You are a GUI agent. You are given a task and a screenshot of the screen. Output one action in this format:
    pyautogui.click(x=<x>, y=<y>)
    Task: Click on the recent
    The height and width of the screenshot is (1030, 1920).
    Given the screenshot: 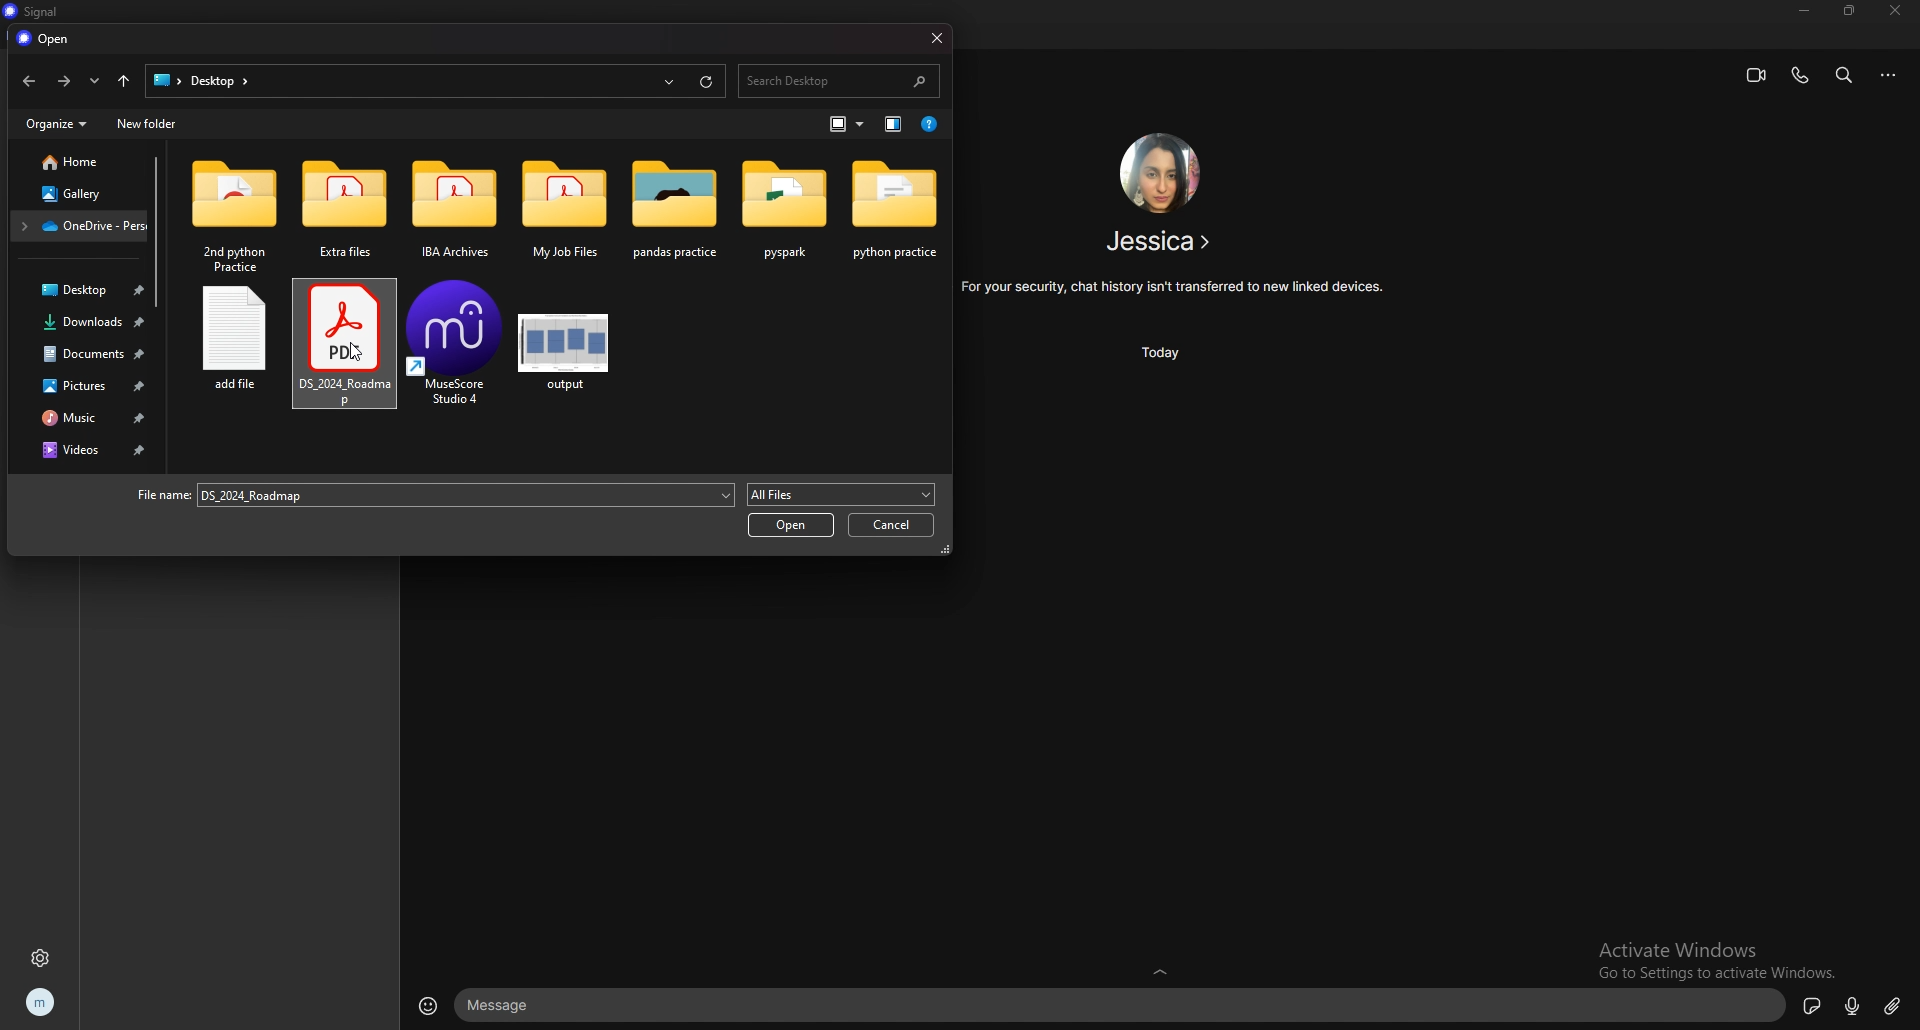 What is the action you would take?
    pyautogui.click(x=96, y=81)
    